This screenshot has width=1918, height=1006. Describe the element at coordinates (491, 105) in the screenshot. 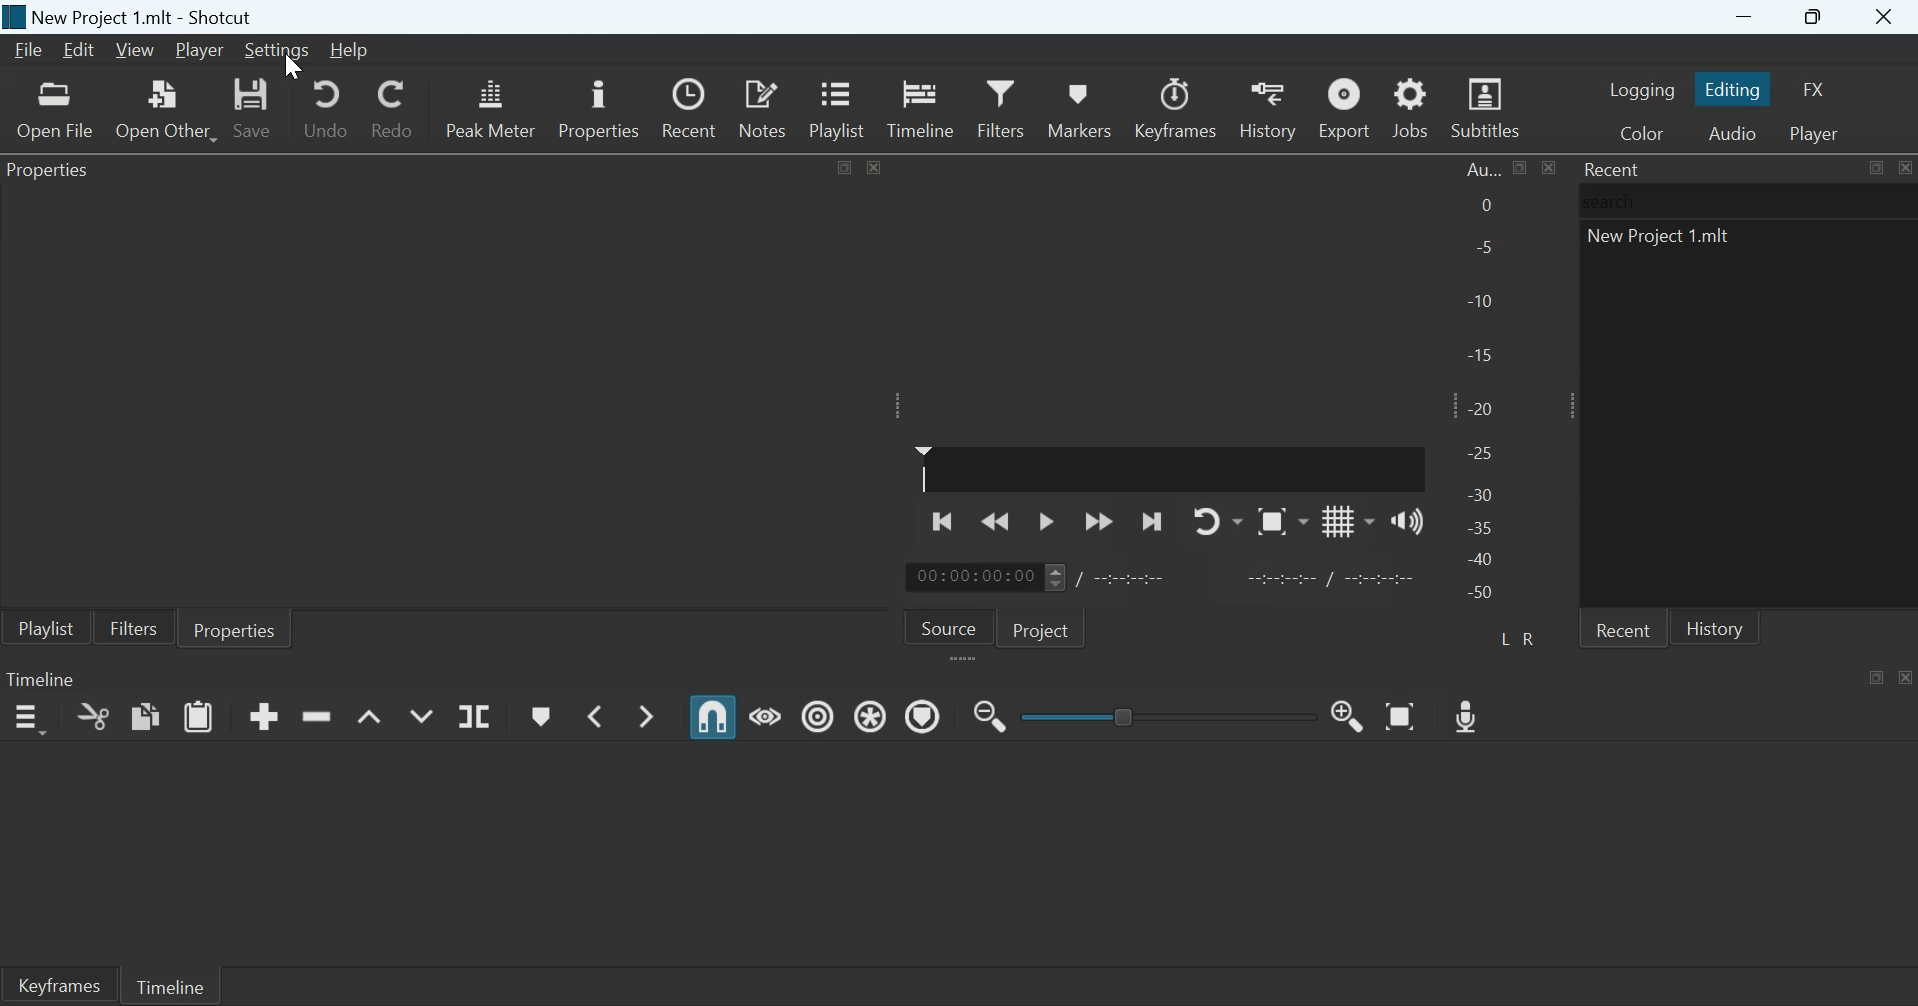

I see `Audio Peak meter` at that location.